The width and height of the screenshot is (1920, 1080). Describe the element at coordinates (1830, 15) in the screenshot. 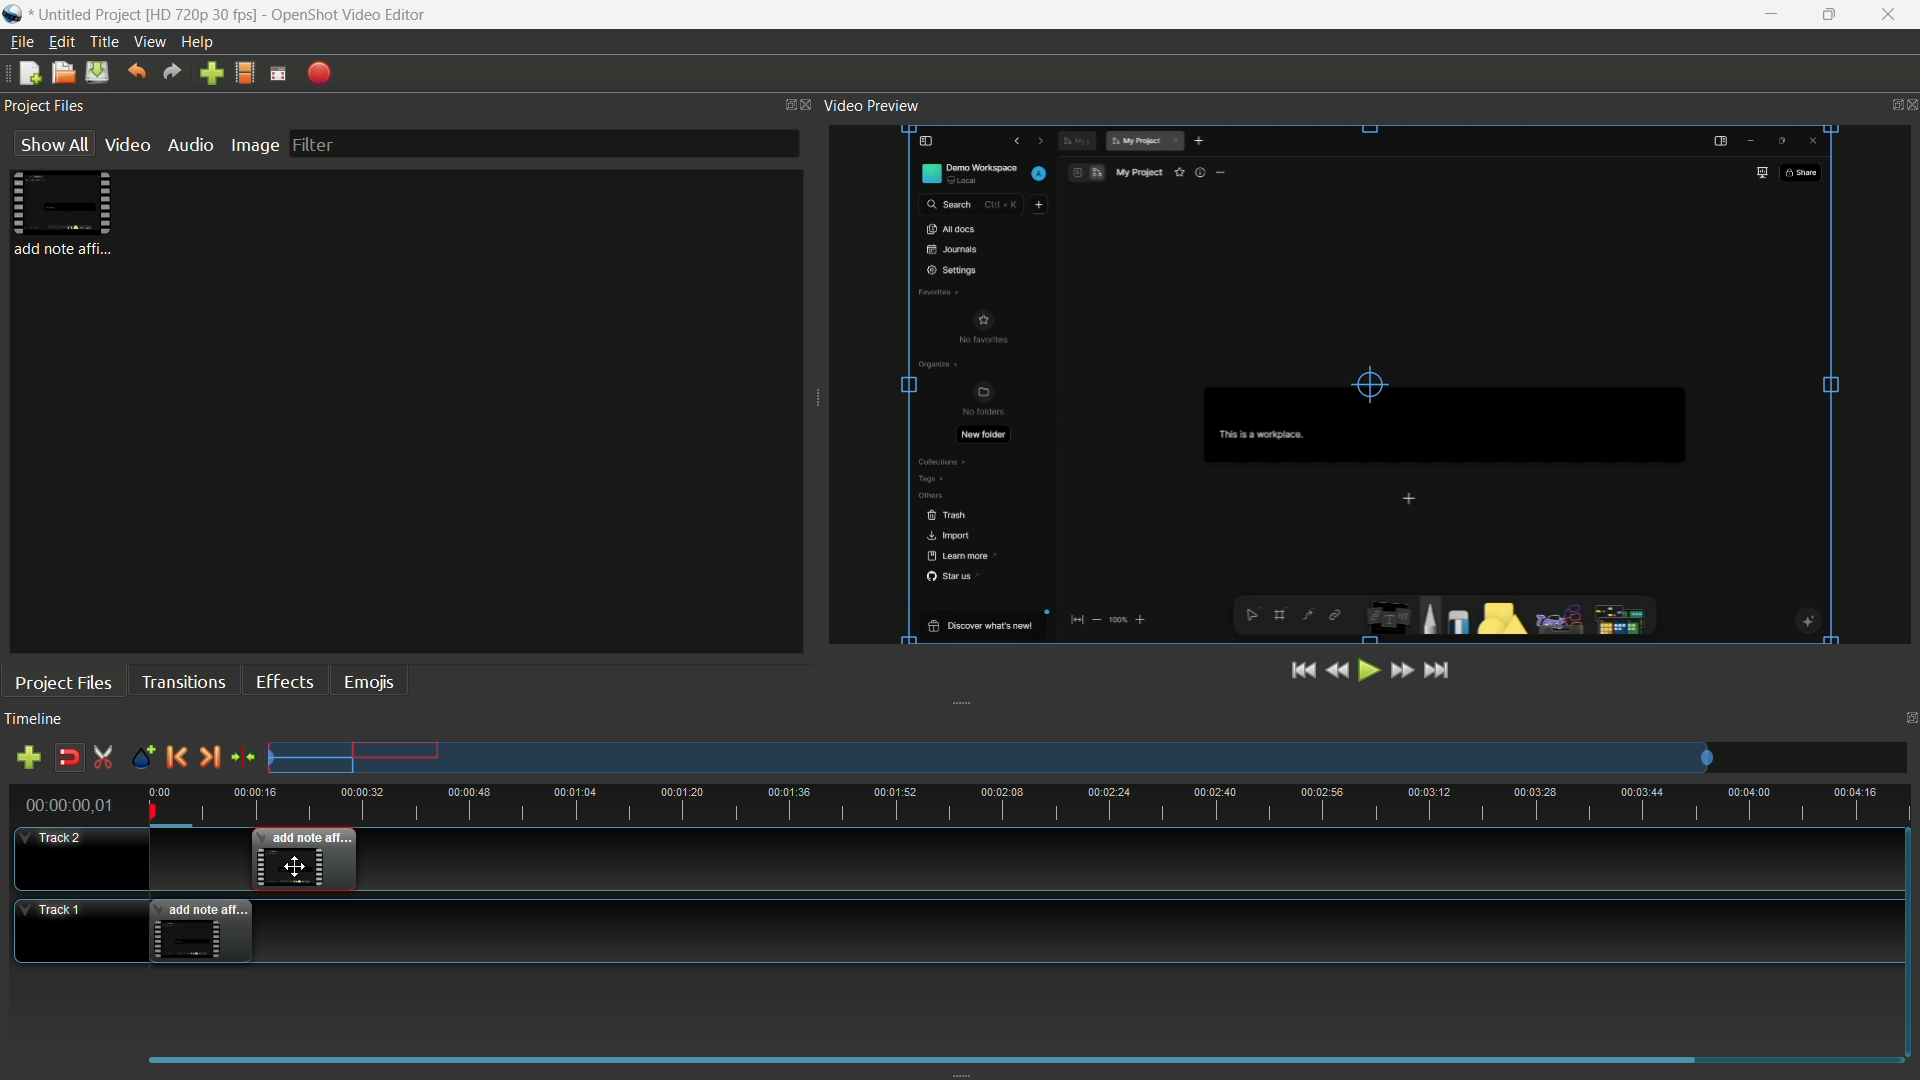

I see `maximize` at that location.